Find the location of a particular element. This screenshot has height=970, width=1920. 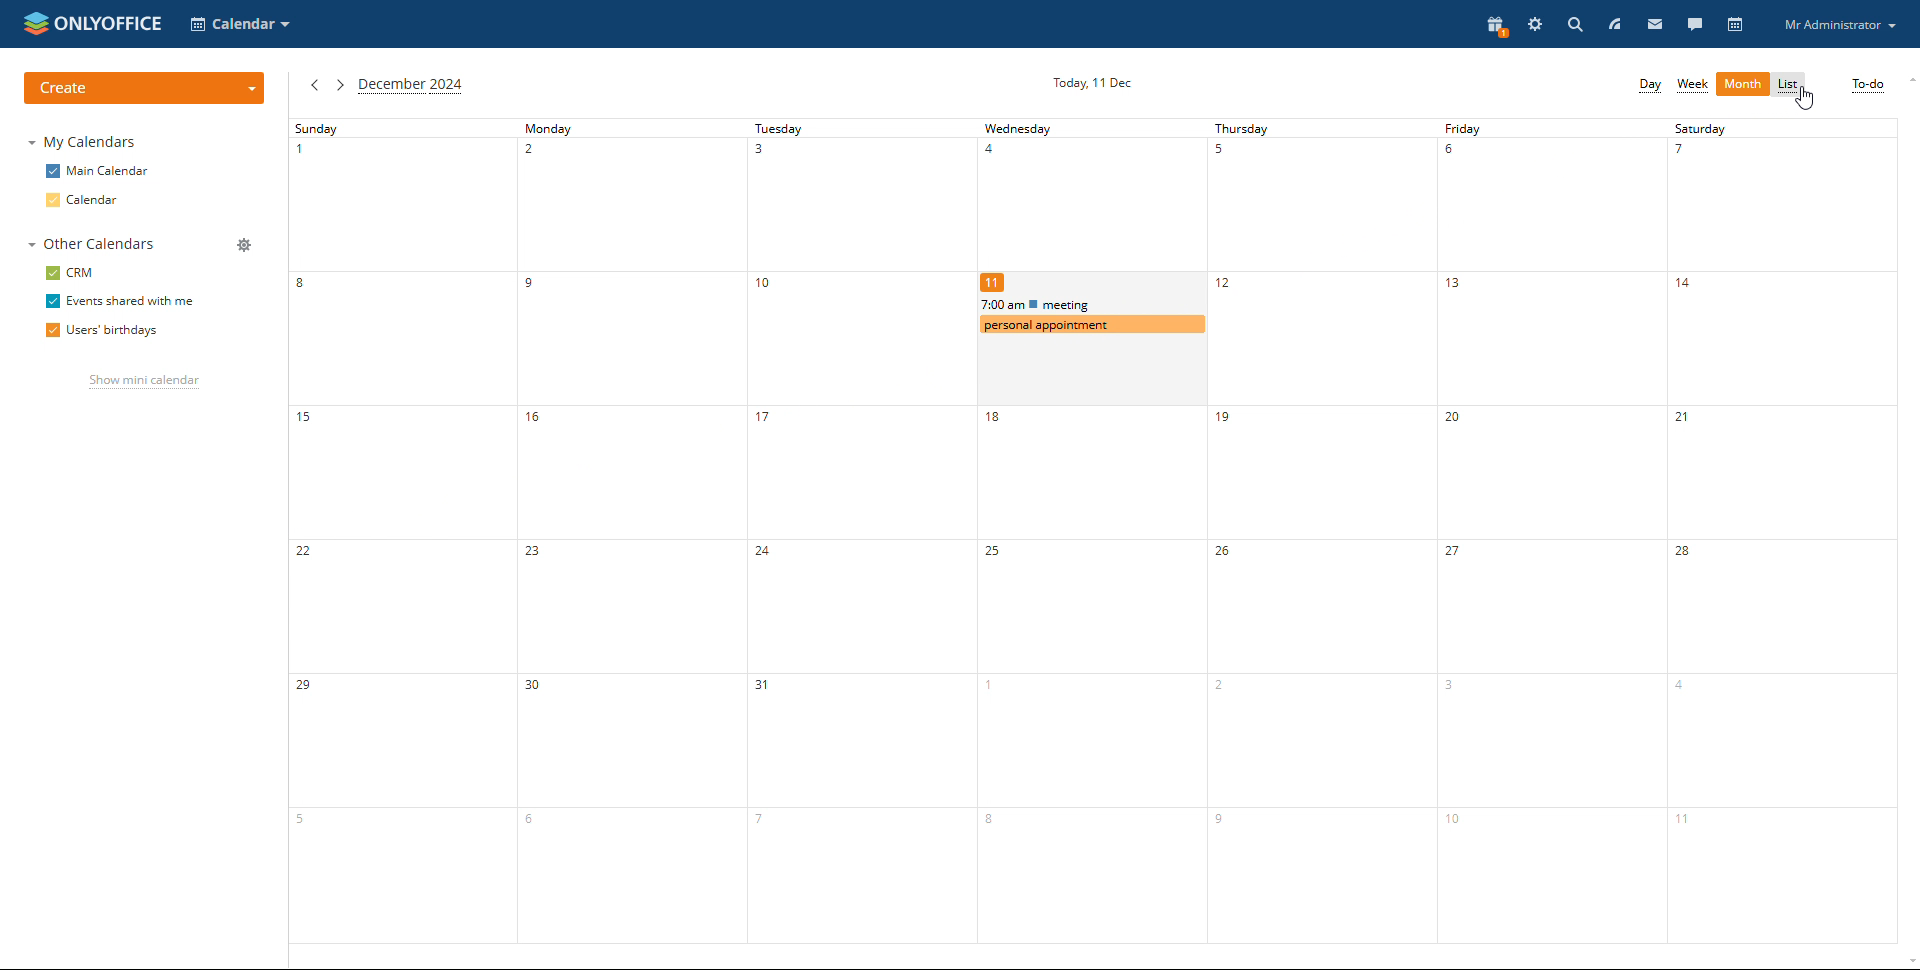

mail is located at coordinates (1657, 23).